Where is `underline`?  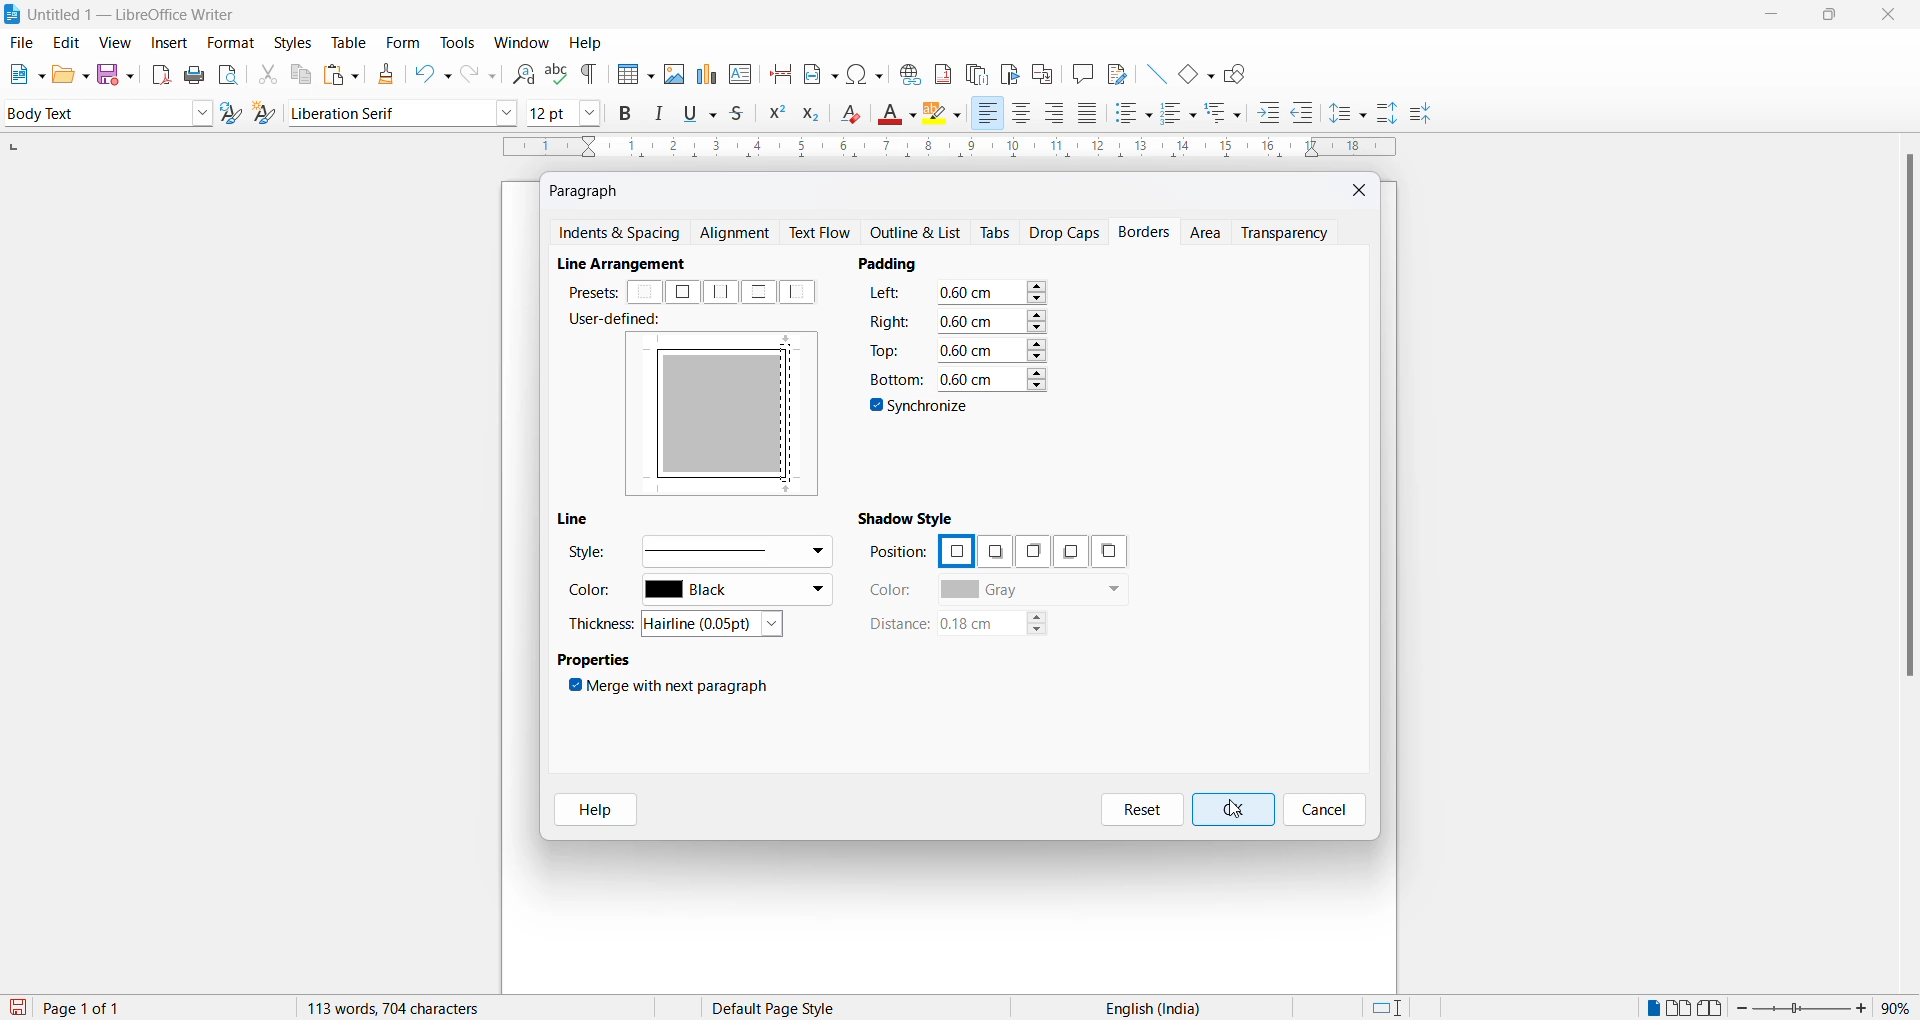
underline is located at coordinates (704, 113).